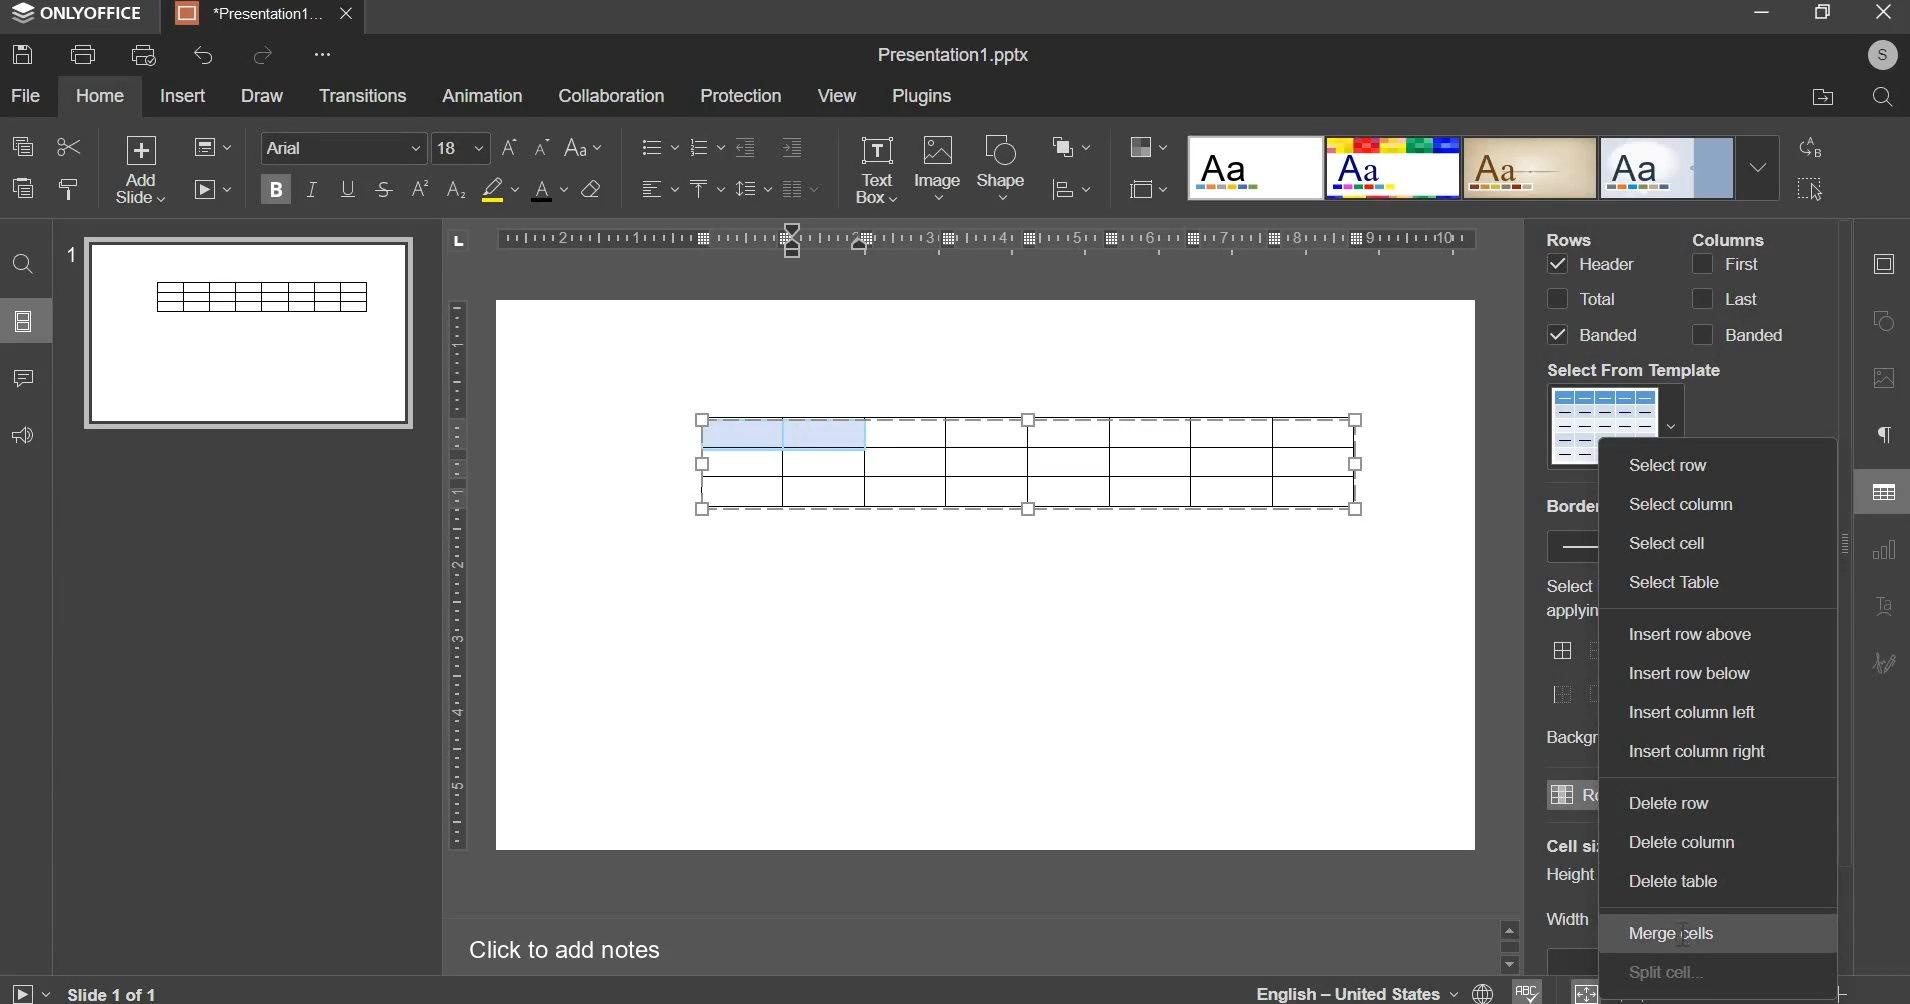 This screenshot has width=1910, height=1004. What do you see at coordinates (1679, 842) in the screenshot?
I see `delete column` at bounding box center [1679, 842].